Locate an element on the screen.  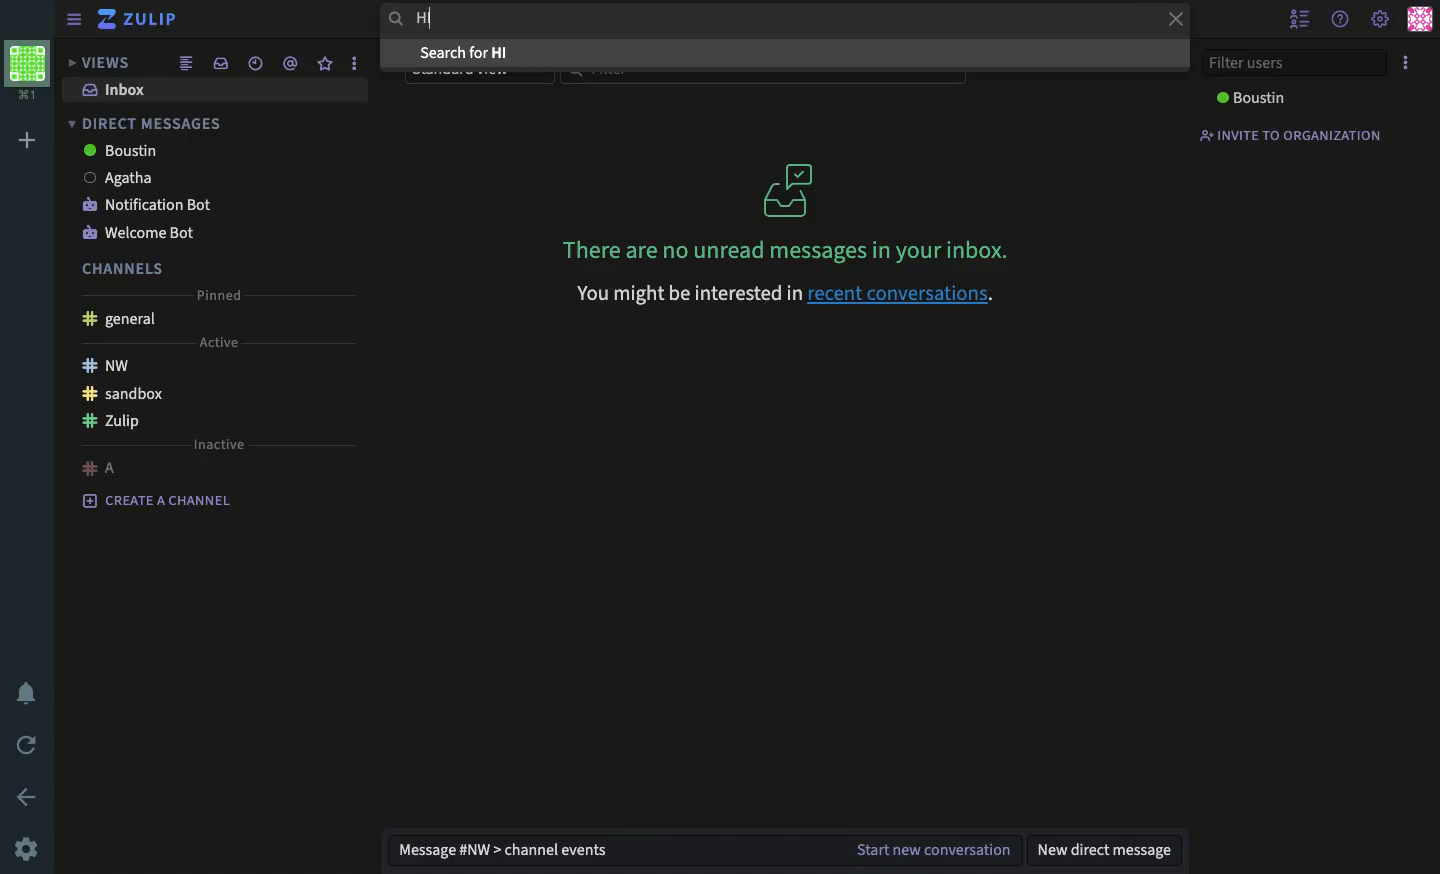
user profile is located at coordinates (1422, 21).